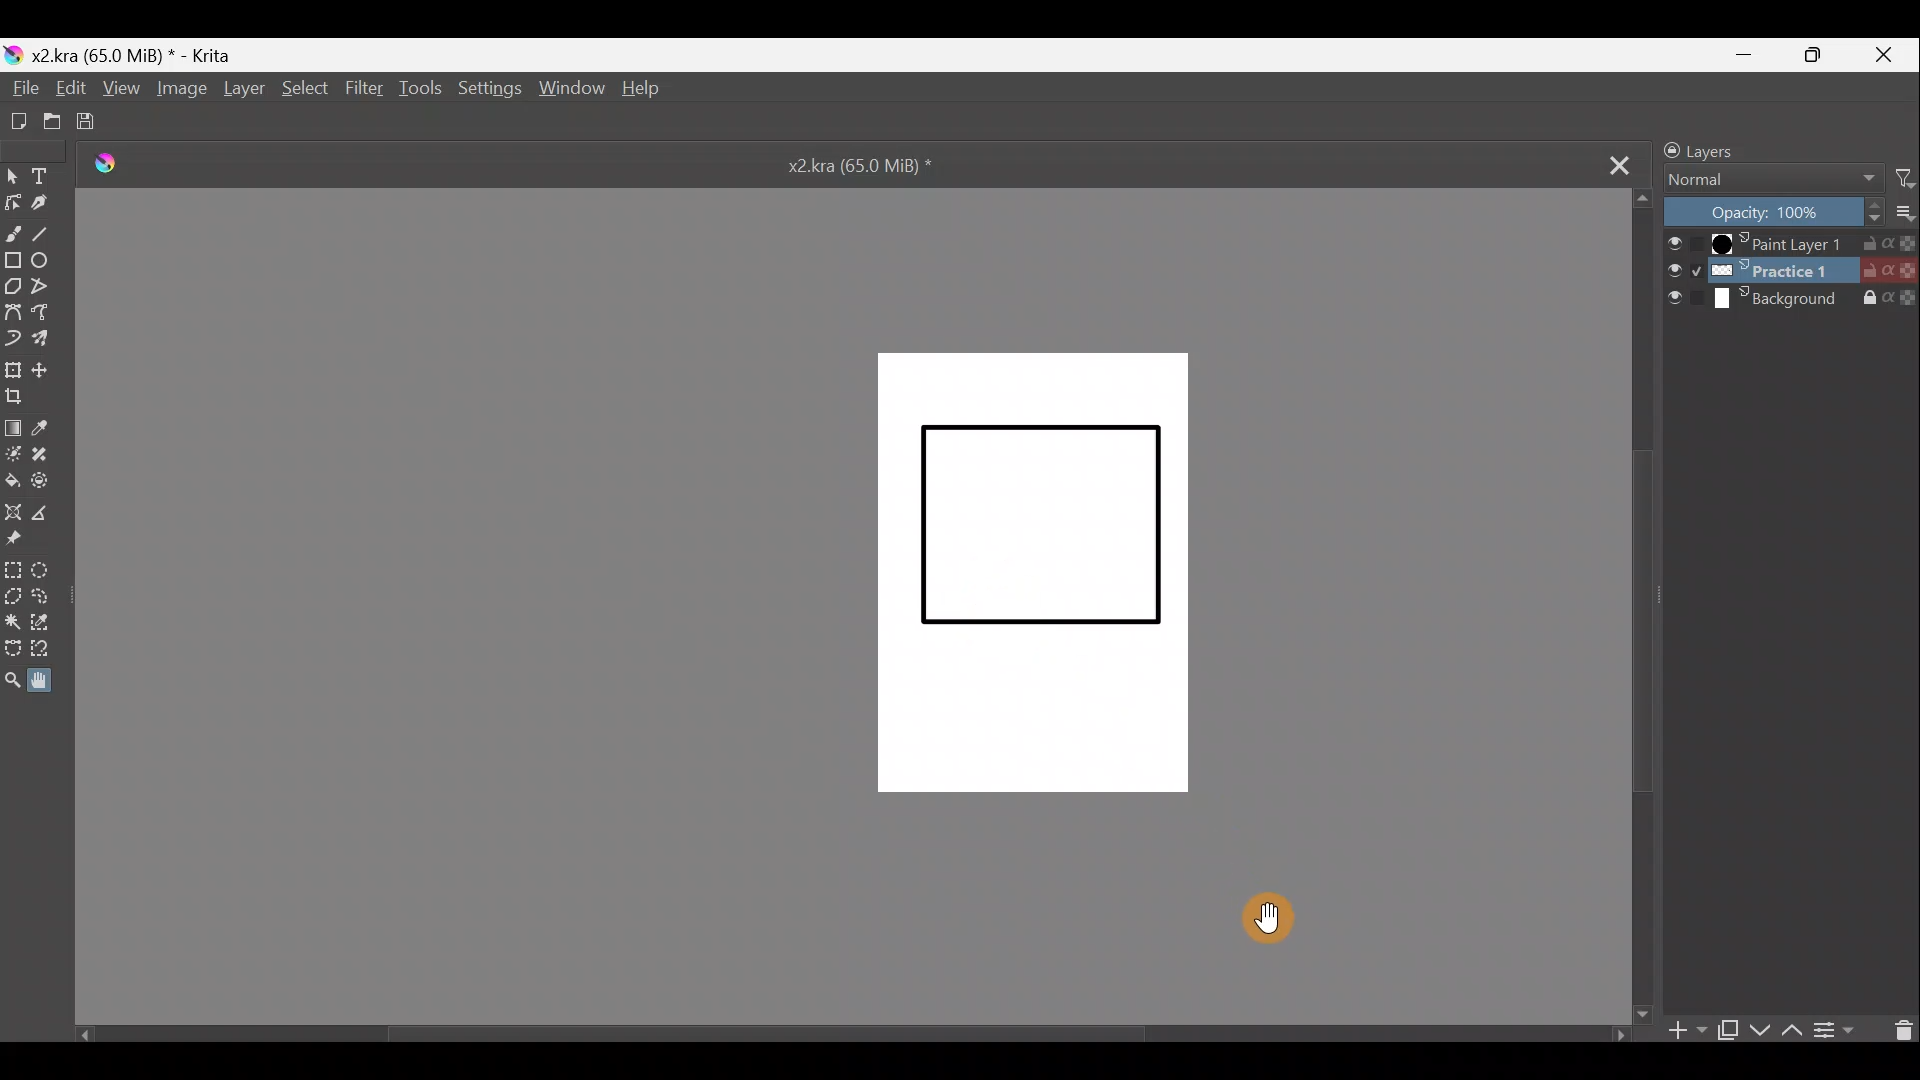 The height and width of the screenshot is (1080, 1920). What do you see at coordinates (1726, 1029) in the screenshot?
I see `Duplicate layer` at bounding box center [1726, 1029].